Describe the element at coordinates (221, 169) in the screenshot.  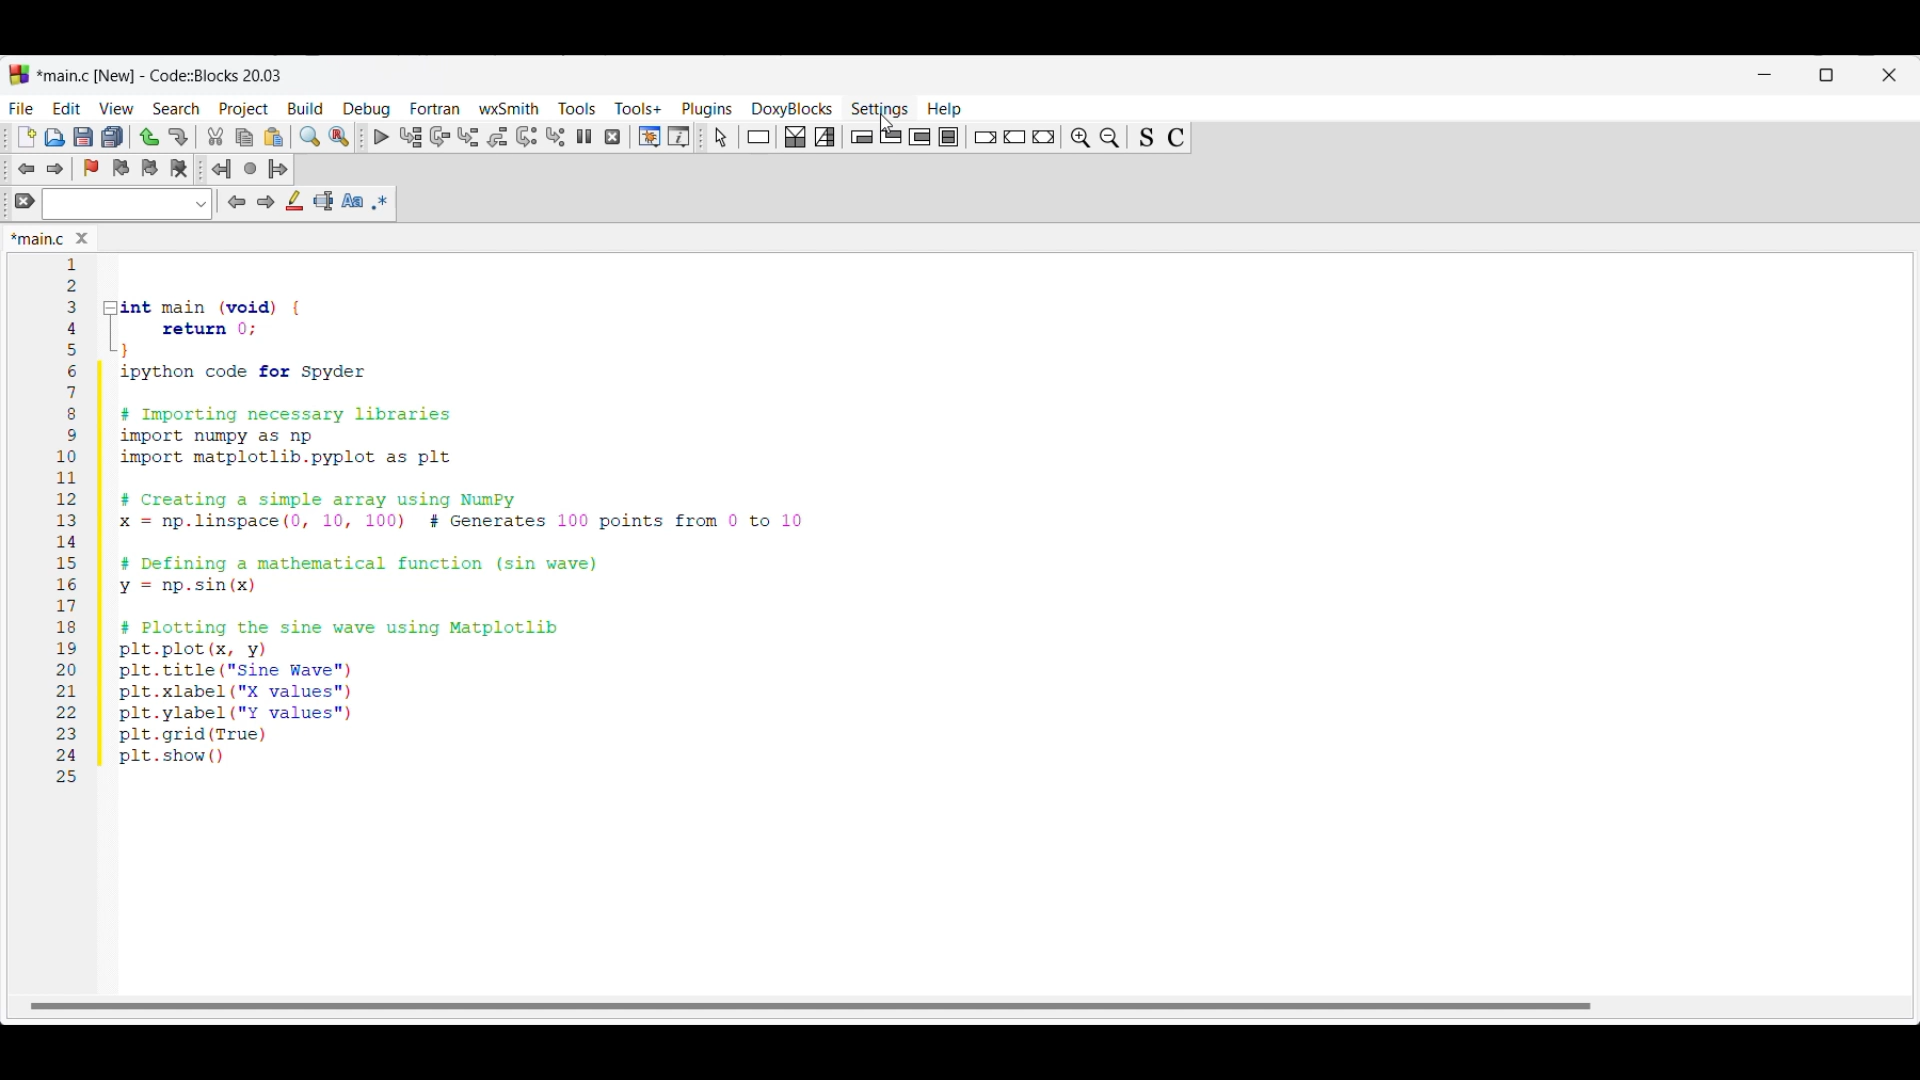
I see `Jump back` at that location.